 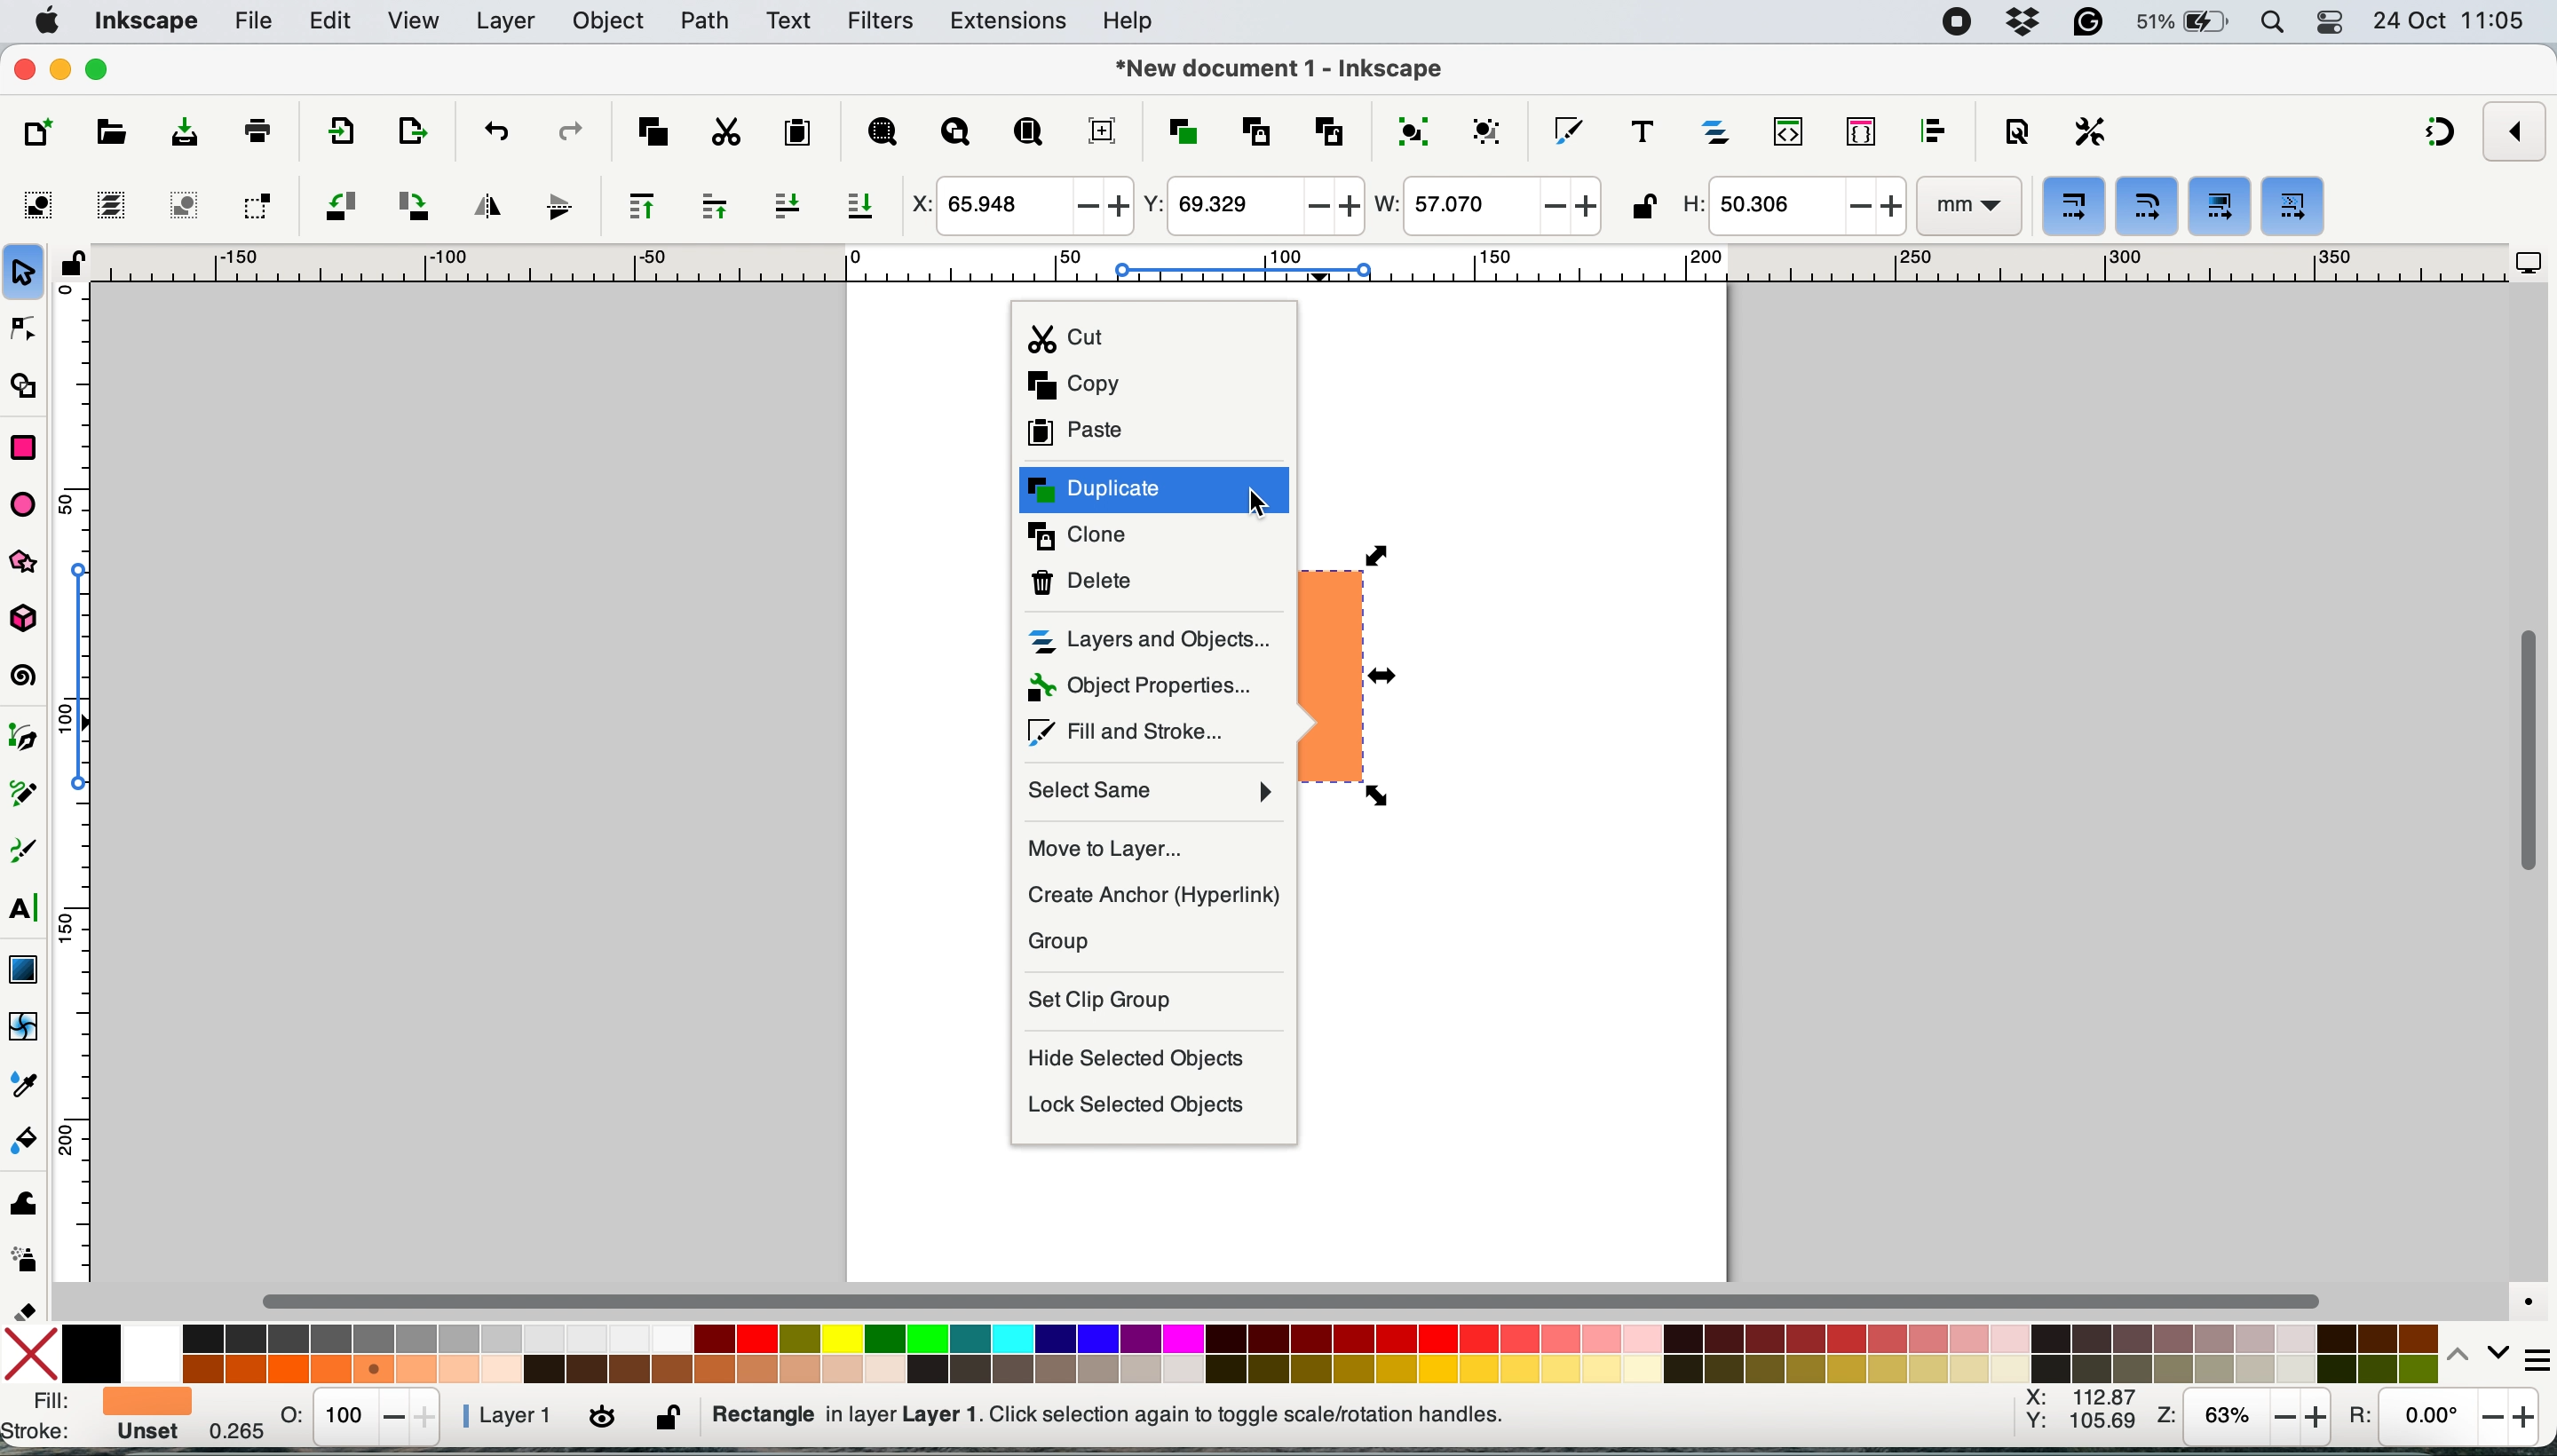 I want to click on create anchor, so click(x=1156, y=896).